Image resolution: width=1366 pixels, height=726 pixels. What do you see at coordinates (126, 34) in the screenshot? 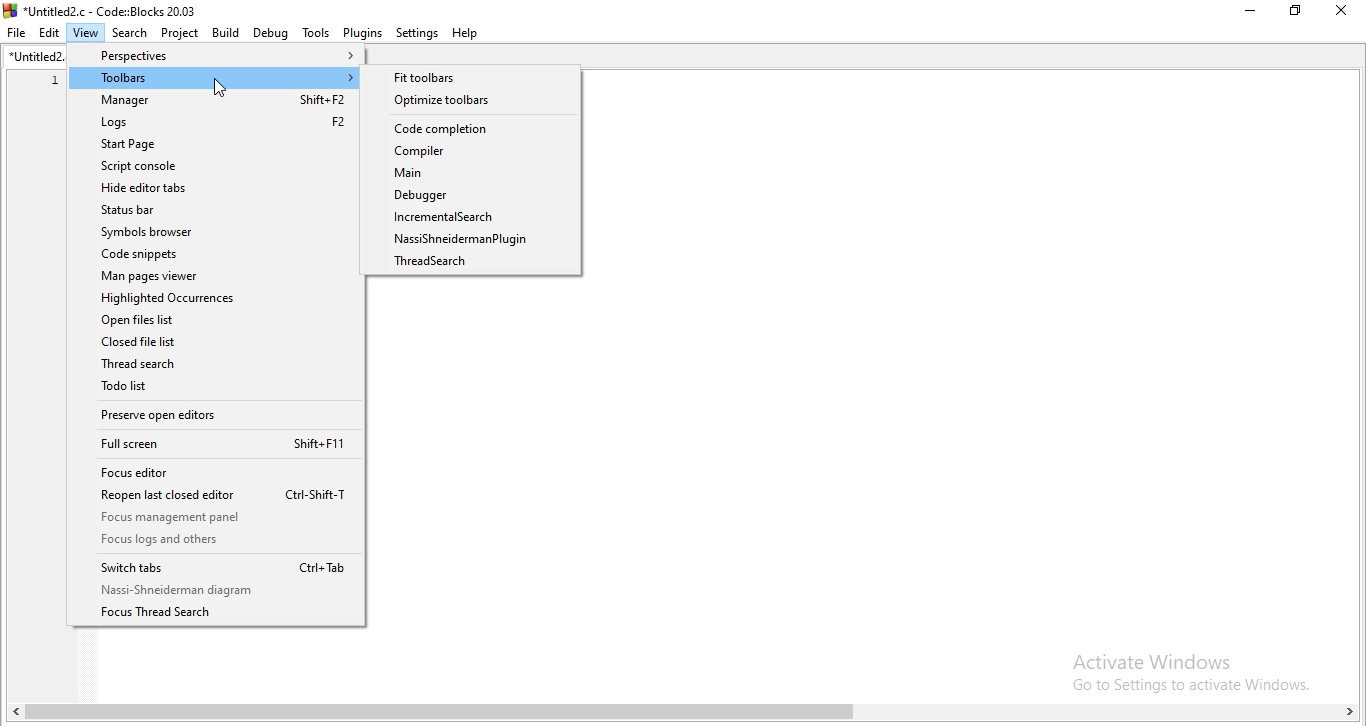
I see `Search ` at bounding box center [126, 34].